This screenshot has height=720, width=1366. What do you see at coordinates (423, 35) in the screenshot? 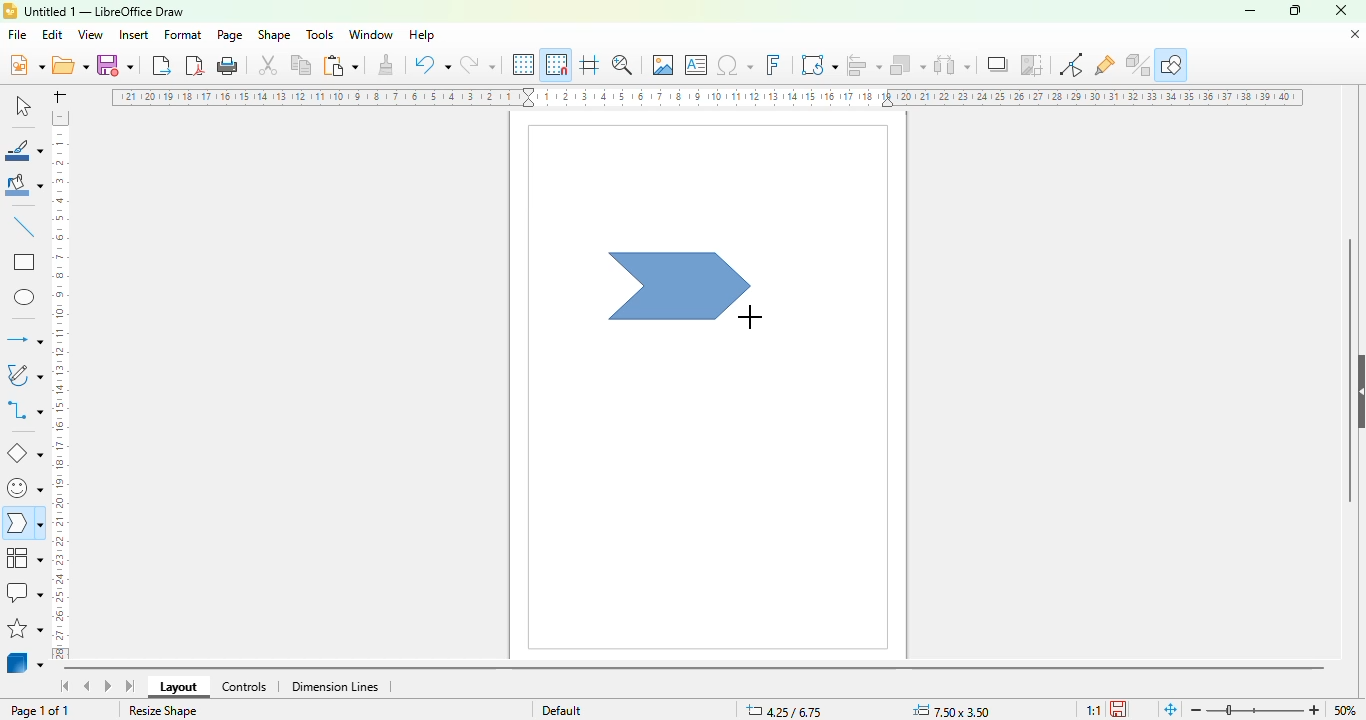
I see `help` at bounding box center [423, 35].